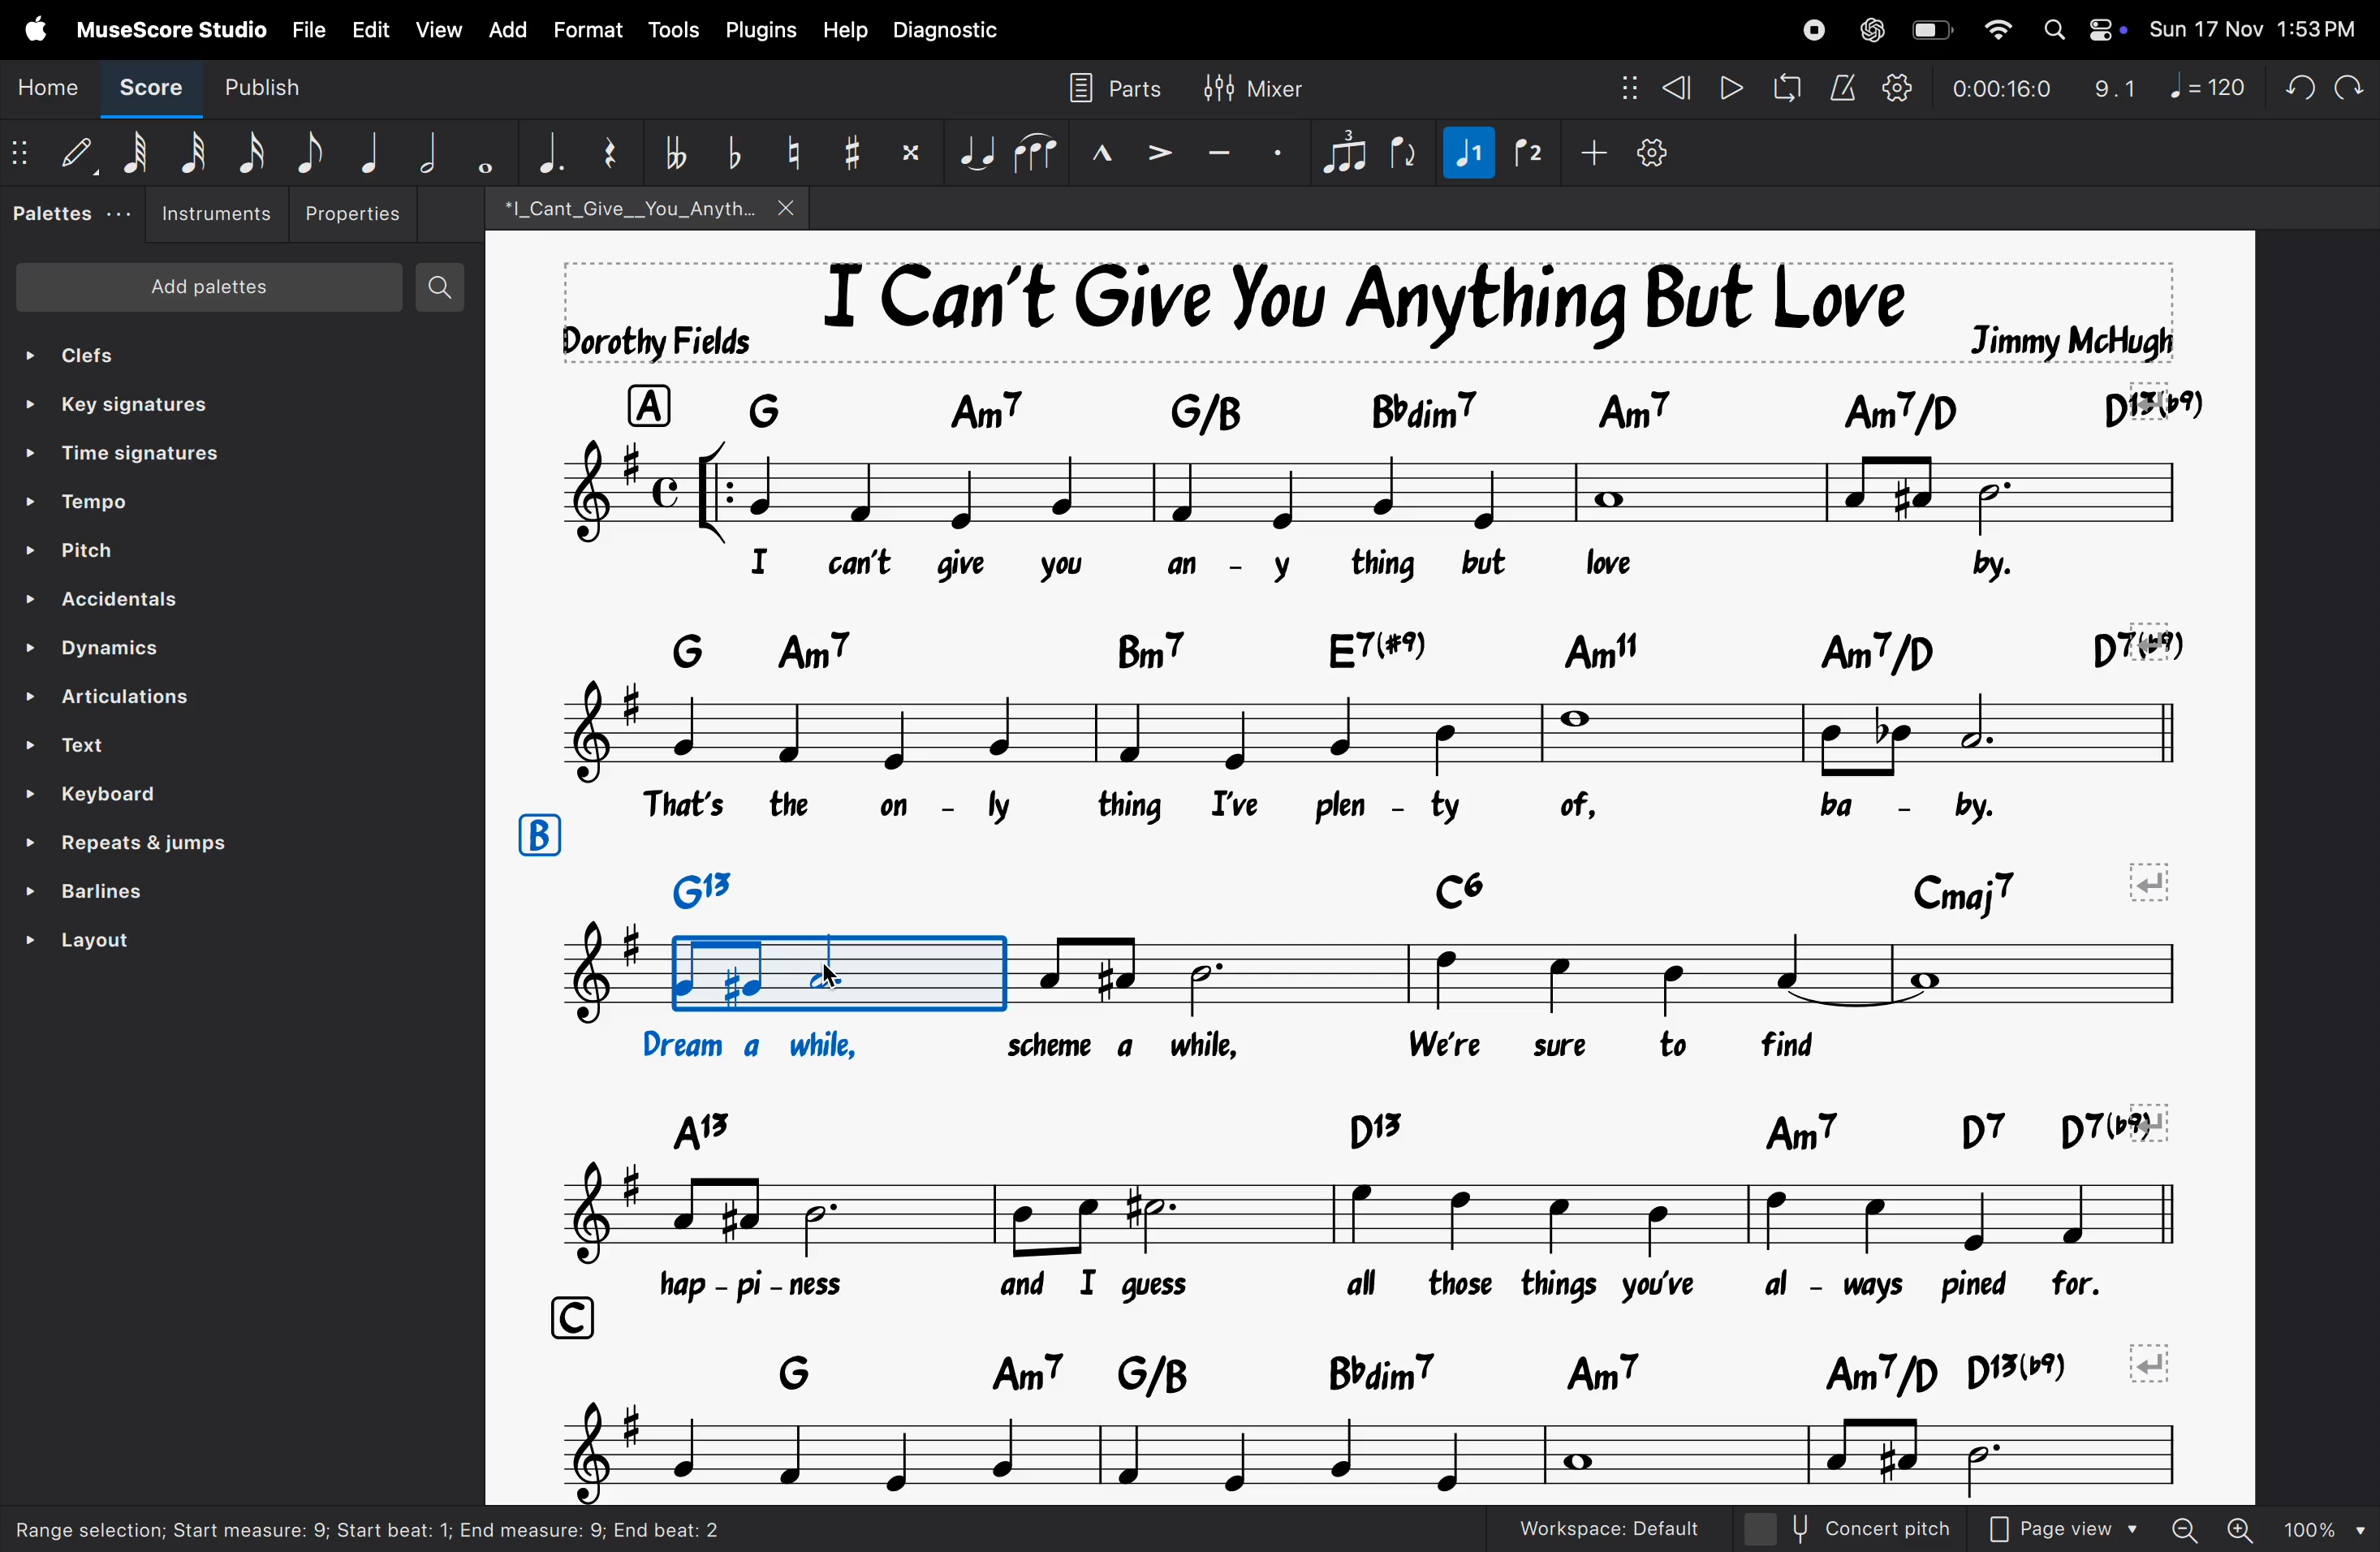 The width and height of the screenshot is (2380, 1552). What do you see at coordinates (1400, 407) in the screenshot?
I see `keyboard asiggned notes` at bounding box center [1400, 407].